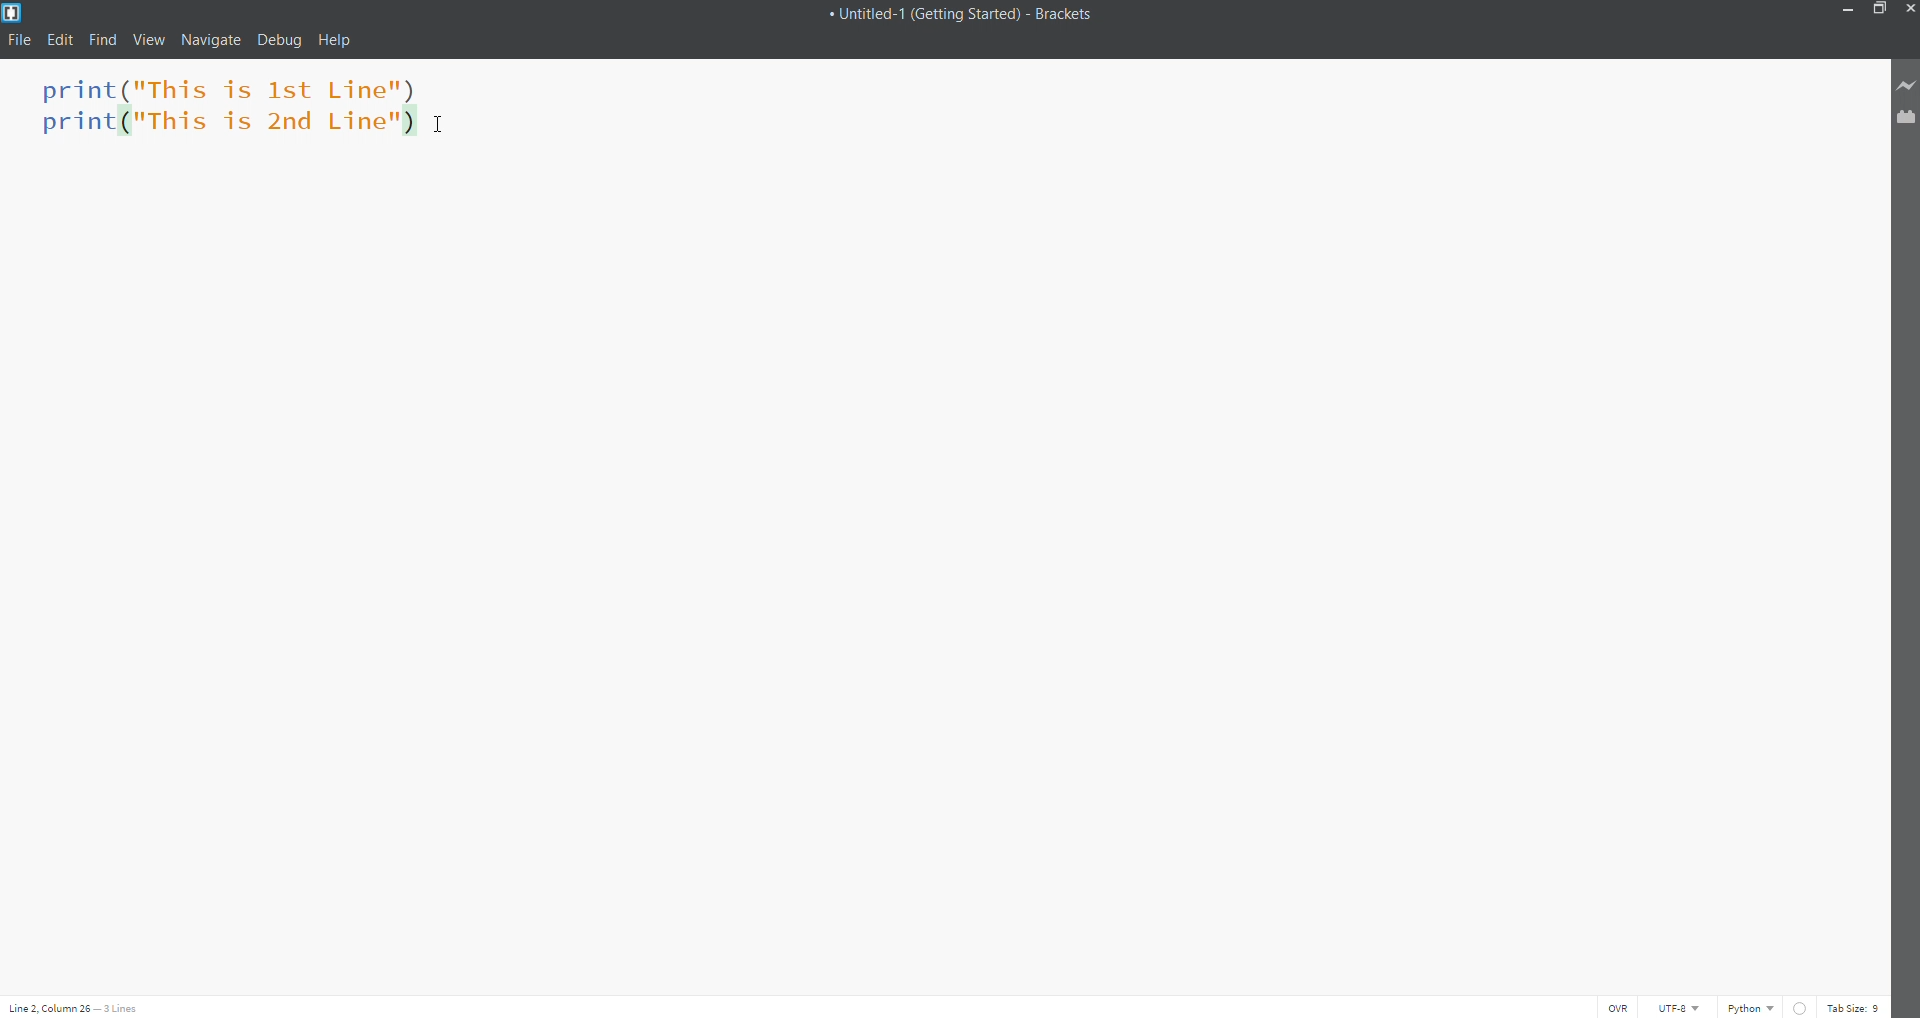  I want to click on Tab Size, so click(1853, 1006).